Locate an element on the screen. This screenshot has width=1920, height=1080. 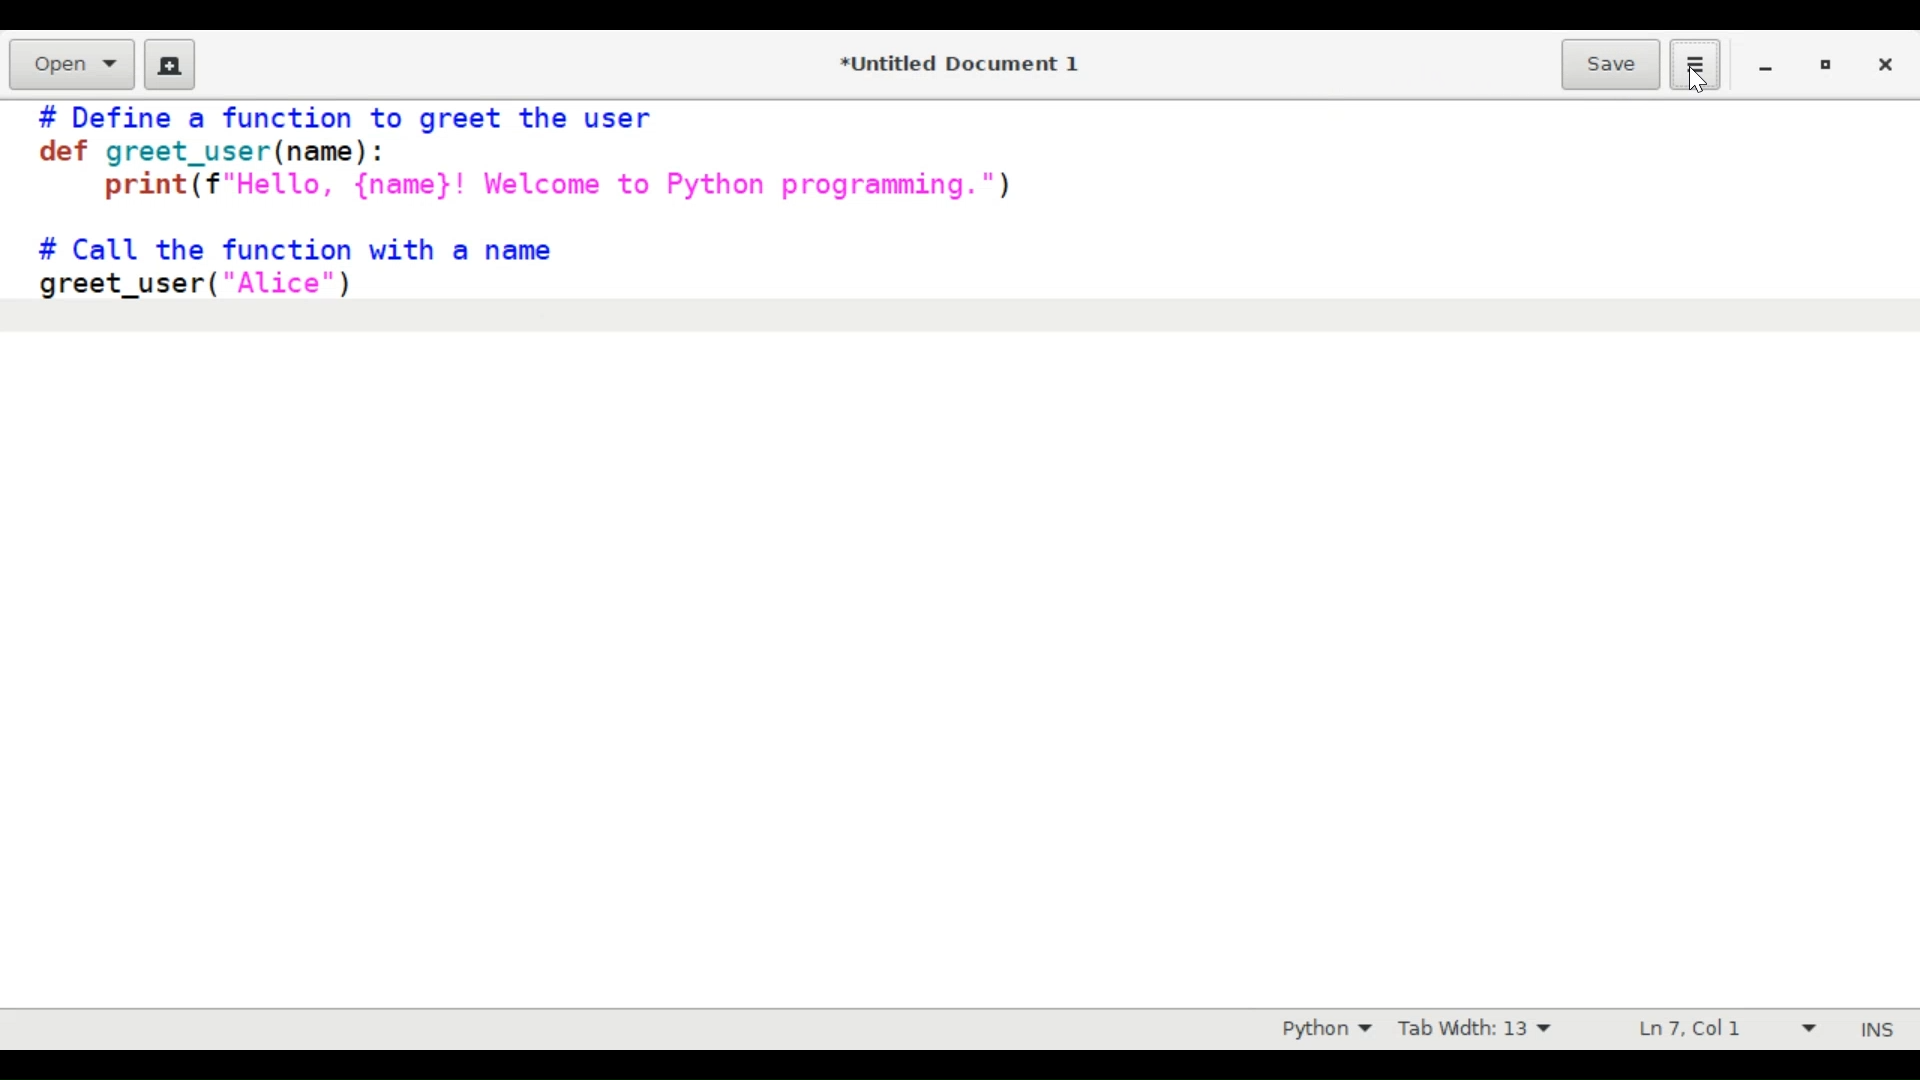
Minimize is located at coordinates (1764, 63).